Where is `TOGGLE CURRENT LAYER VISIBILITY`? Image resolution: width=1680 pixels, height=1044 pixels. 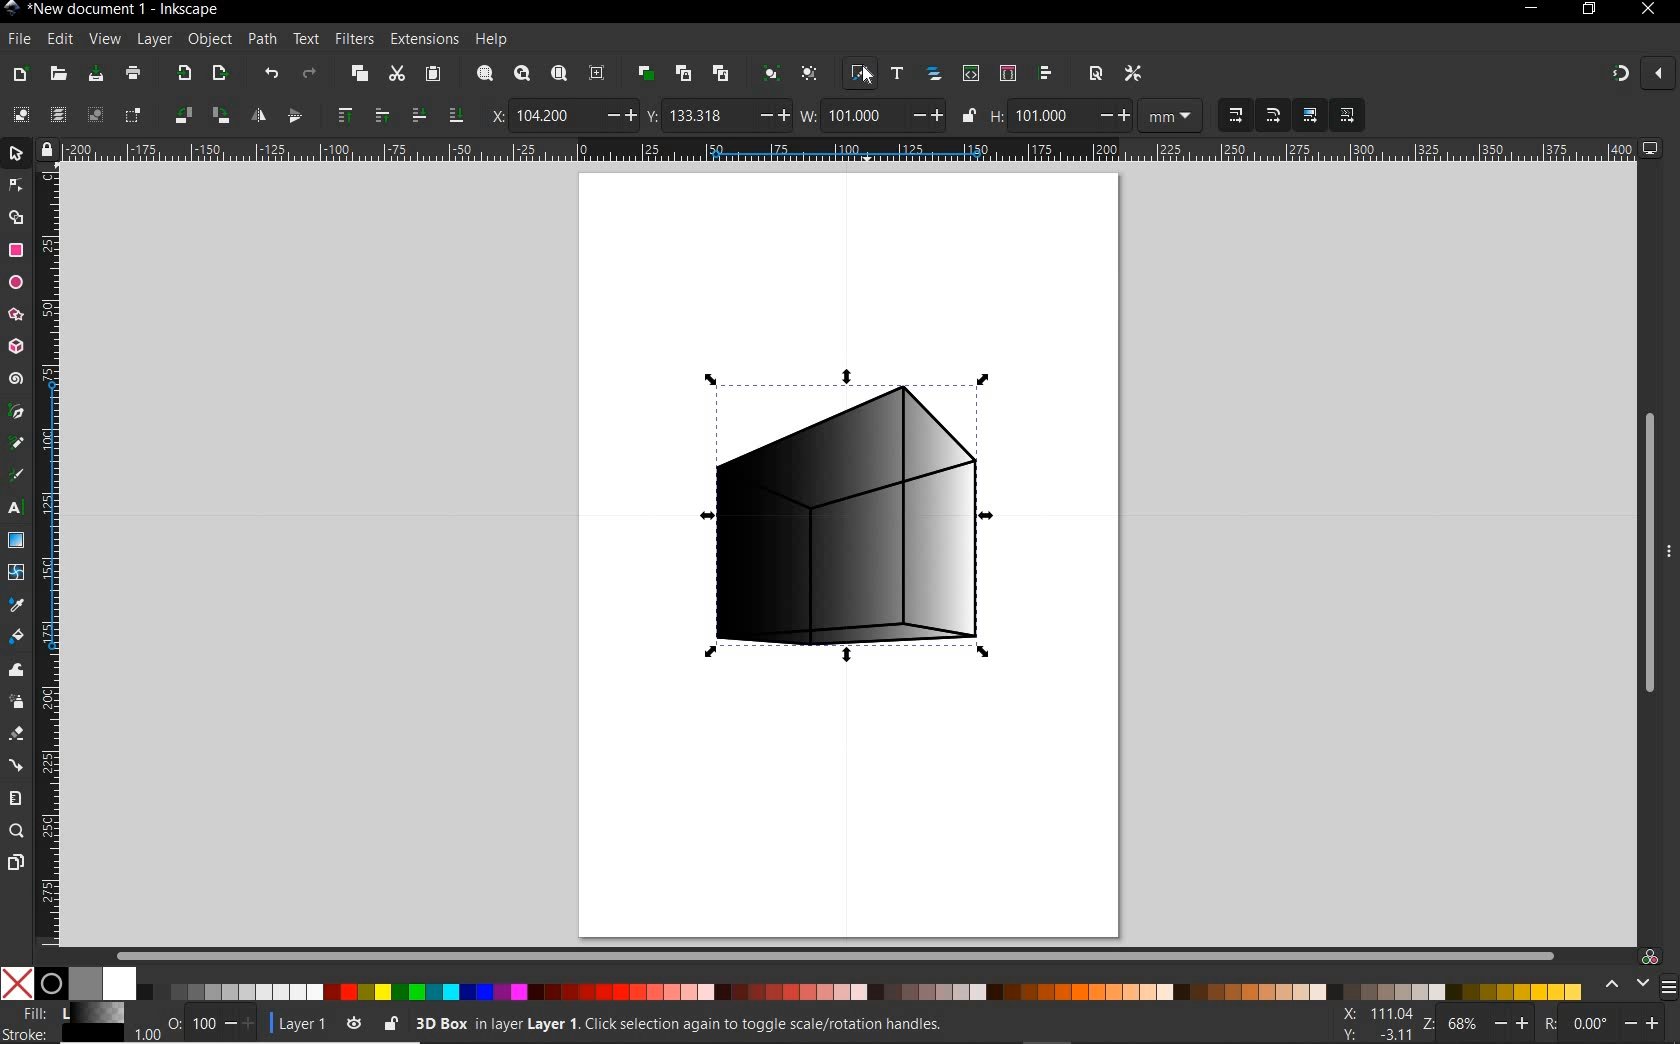 TOGGLE CURRENT LAYER VISIBILITY is located at coordinates (351, 1023).